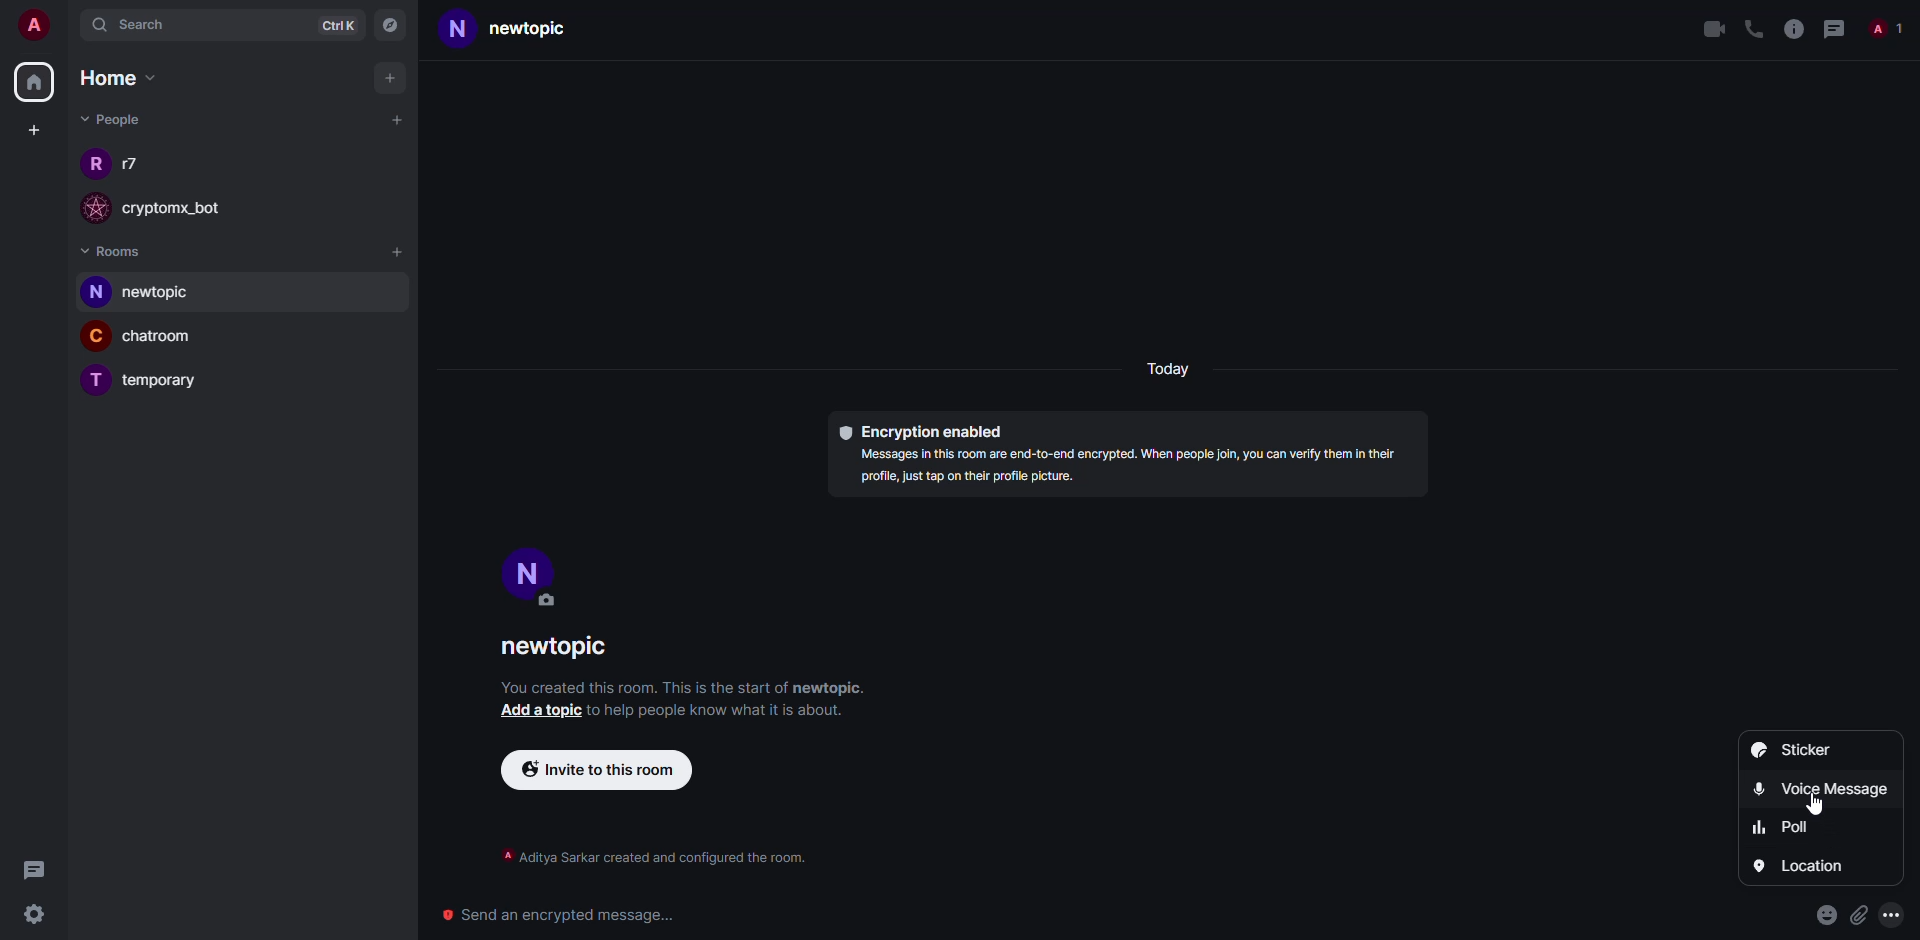 The width and height of the screenshot is (1920, 940). What do you see at coordinates (394, 24) in the screenshot?
I see `navigator` at bounding box center [394, 24].